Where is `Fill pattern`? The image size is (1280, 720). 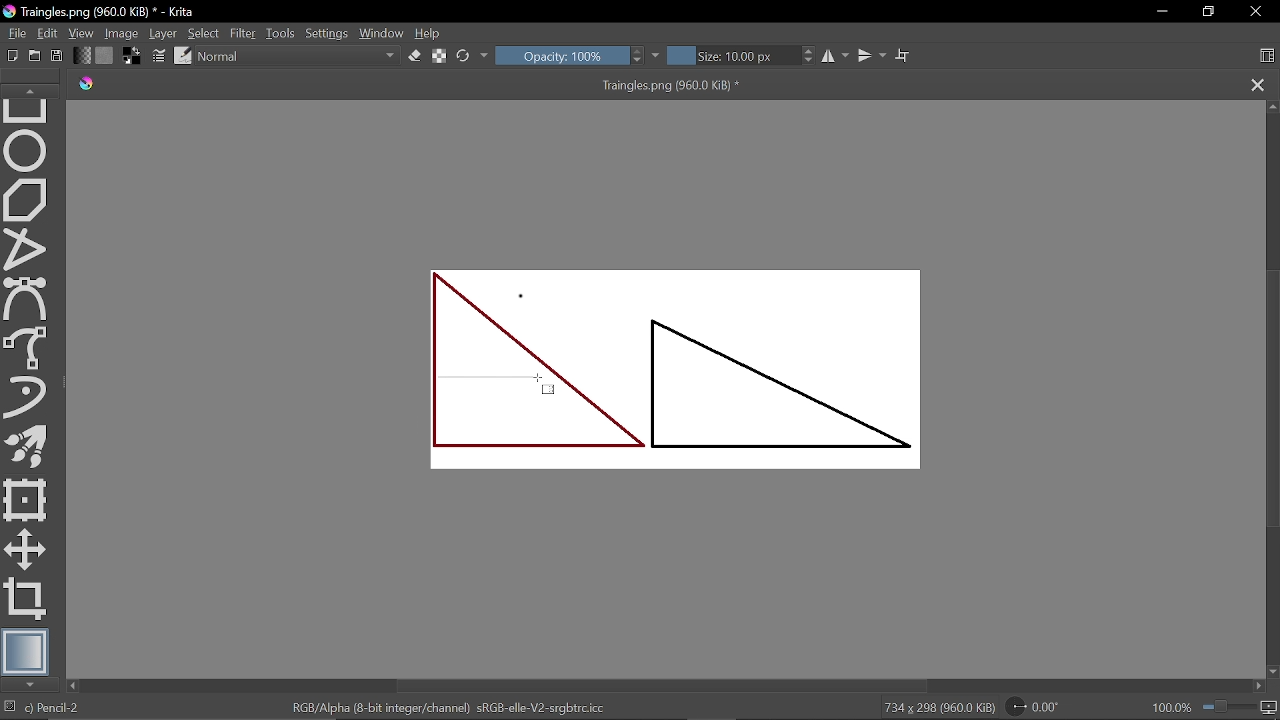 Fill pattern is located at coordinates (105, 54).